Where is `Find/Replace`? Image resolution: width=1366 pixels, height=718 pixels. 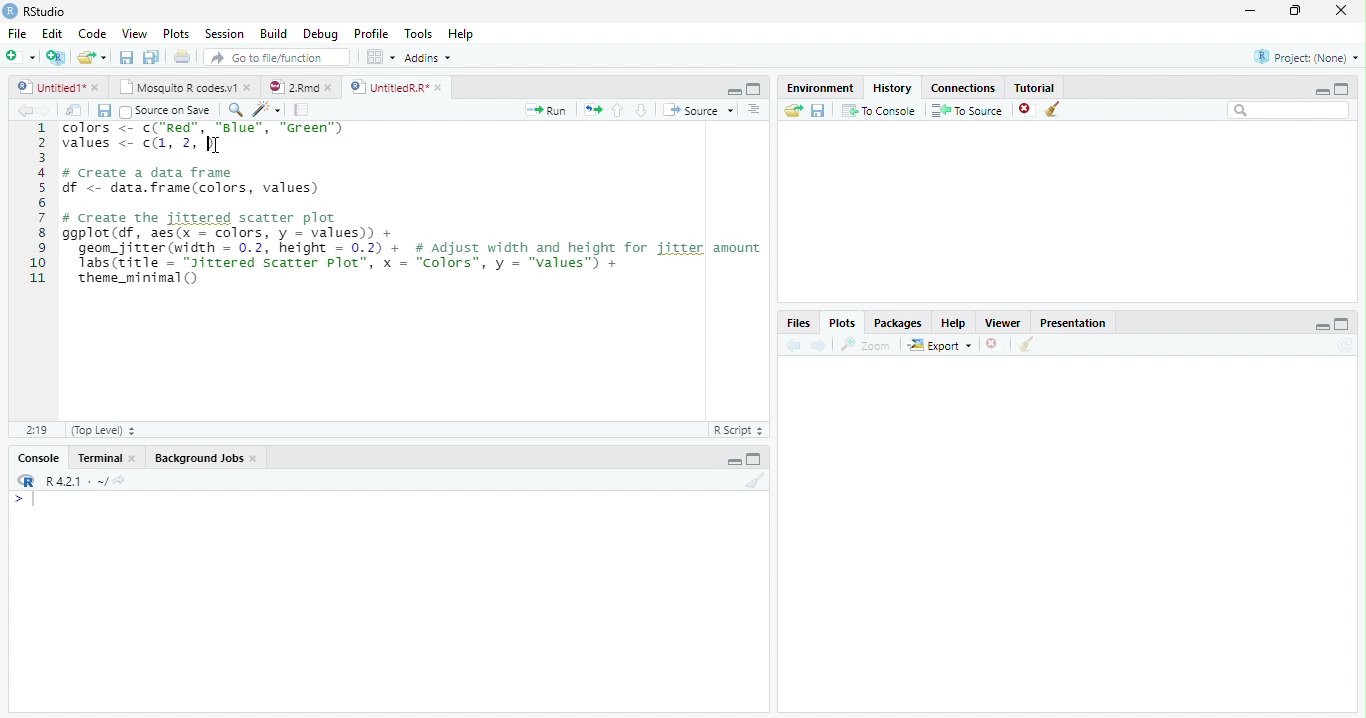
Find/Replace is located at coordinates (236, 109).